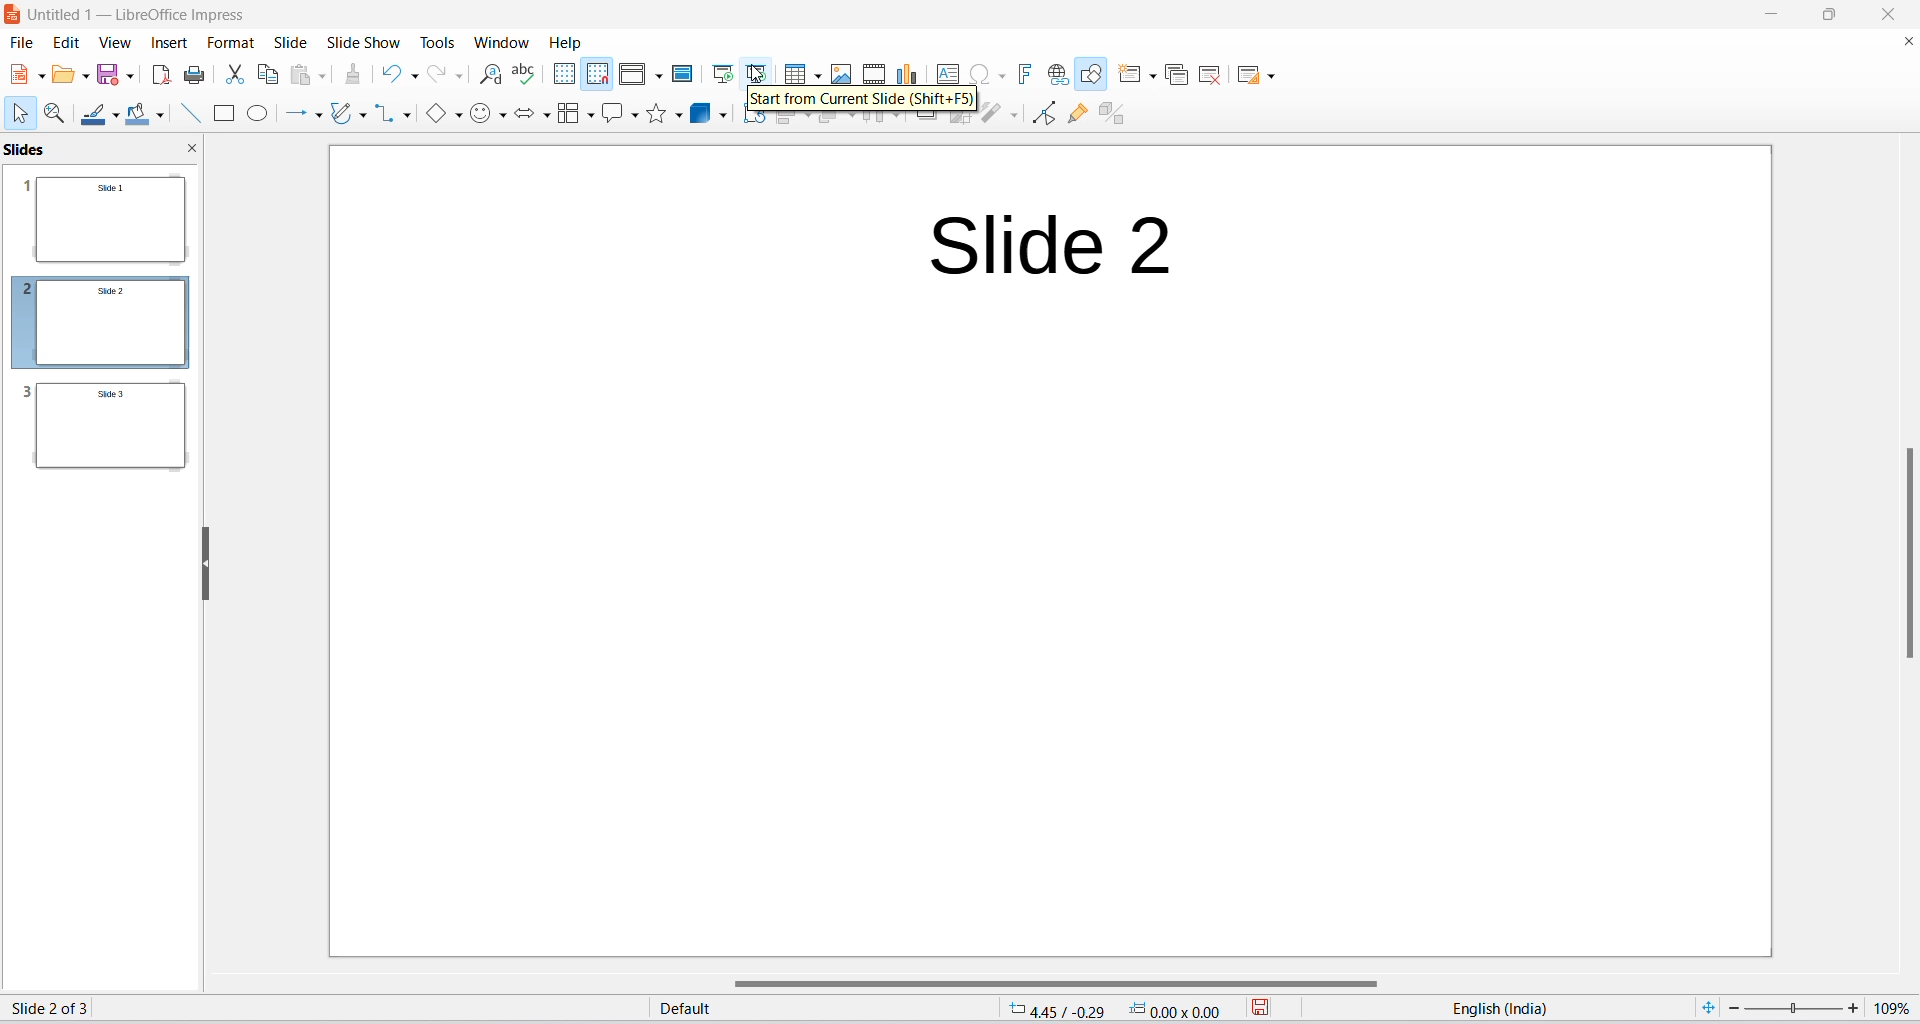 The width and height of the screenshot is (1920, 1024). What do you see at coordinates (1045, 113) in the screenshot?
I see `toggle edit mode` at bounding box center [1045, 113].